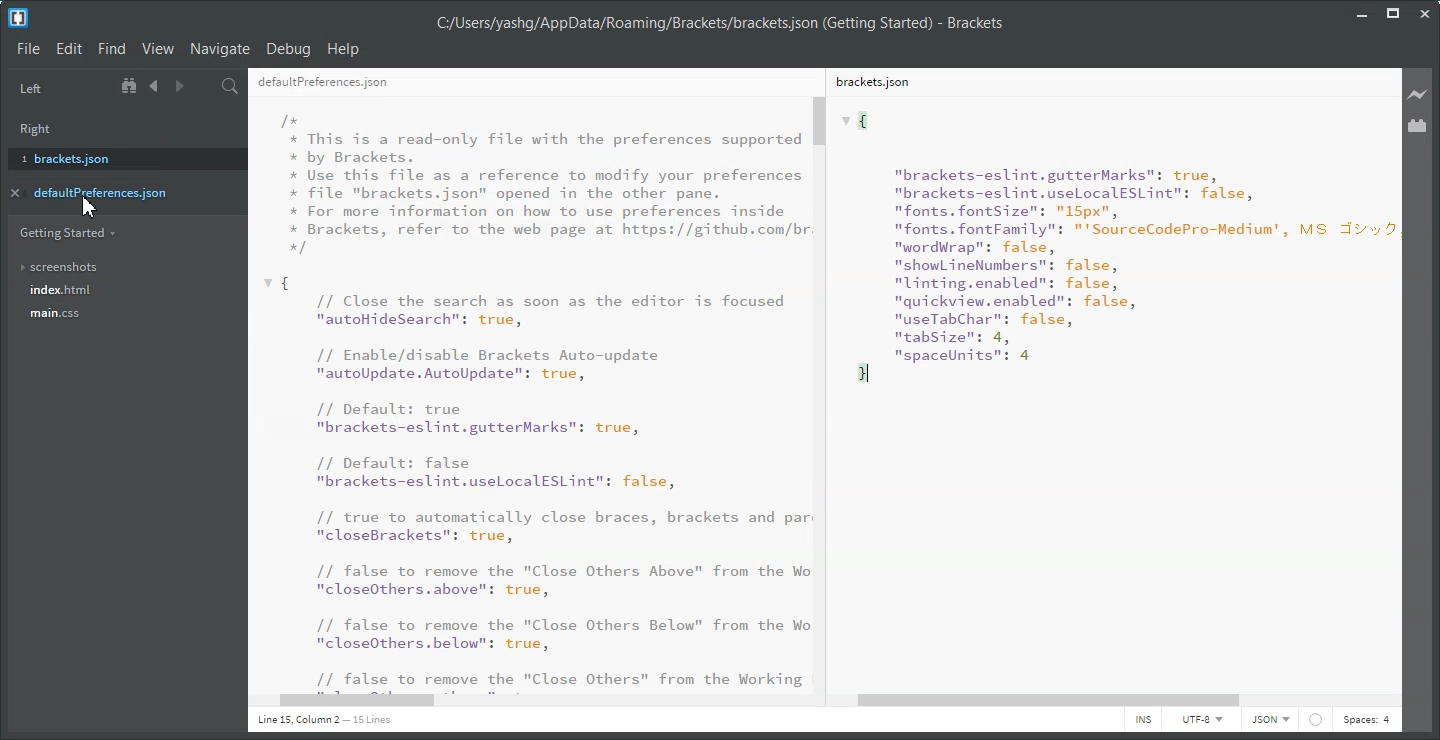  What do you see at coordinates (90, 206) in the screenshot?
I see `Cursor` at bounding box center [90, 206].